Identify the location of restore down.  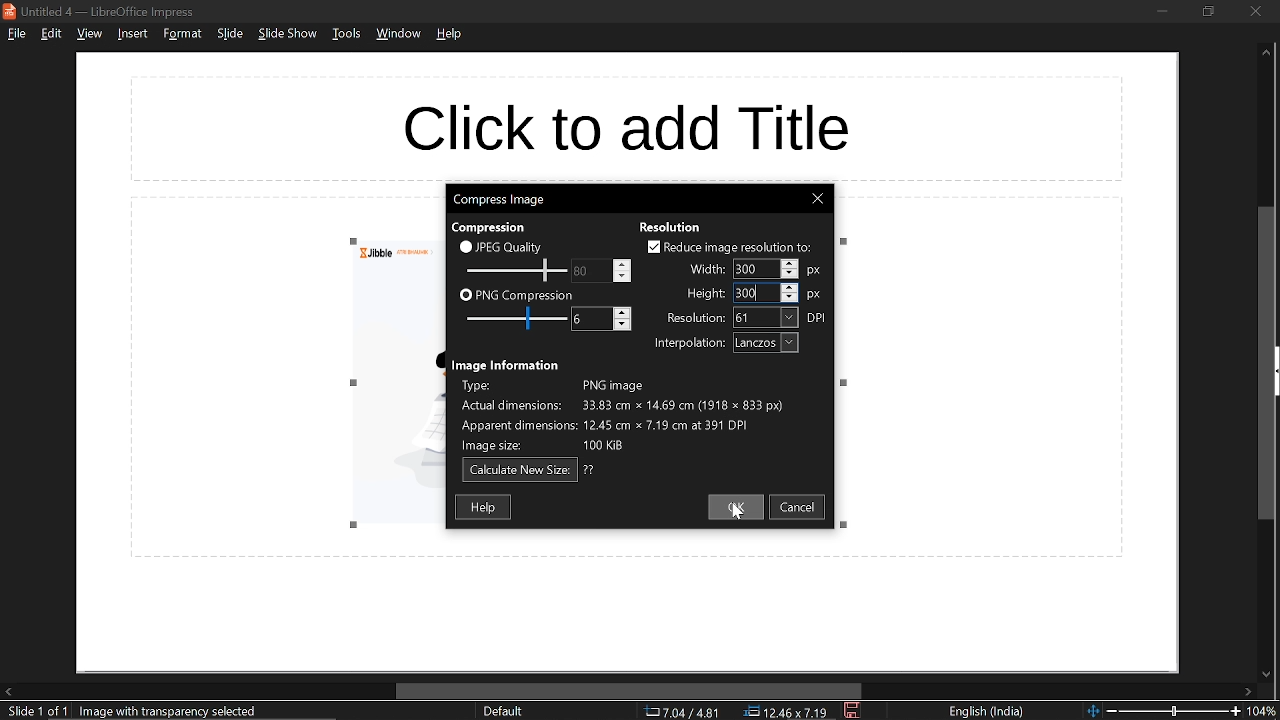
(1210, 12).